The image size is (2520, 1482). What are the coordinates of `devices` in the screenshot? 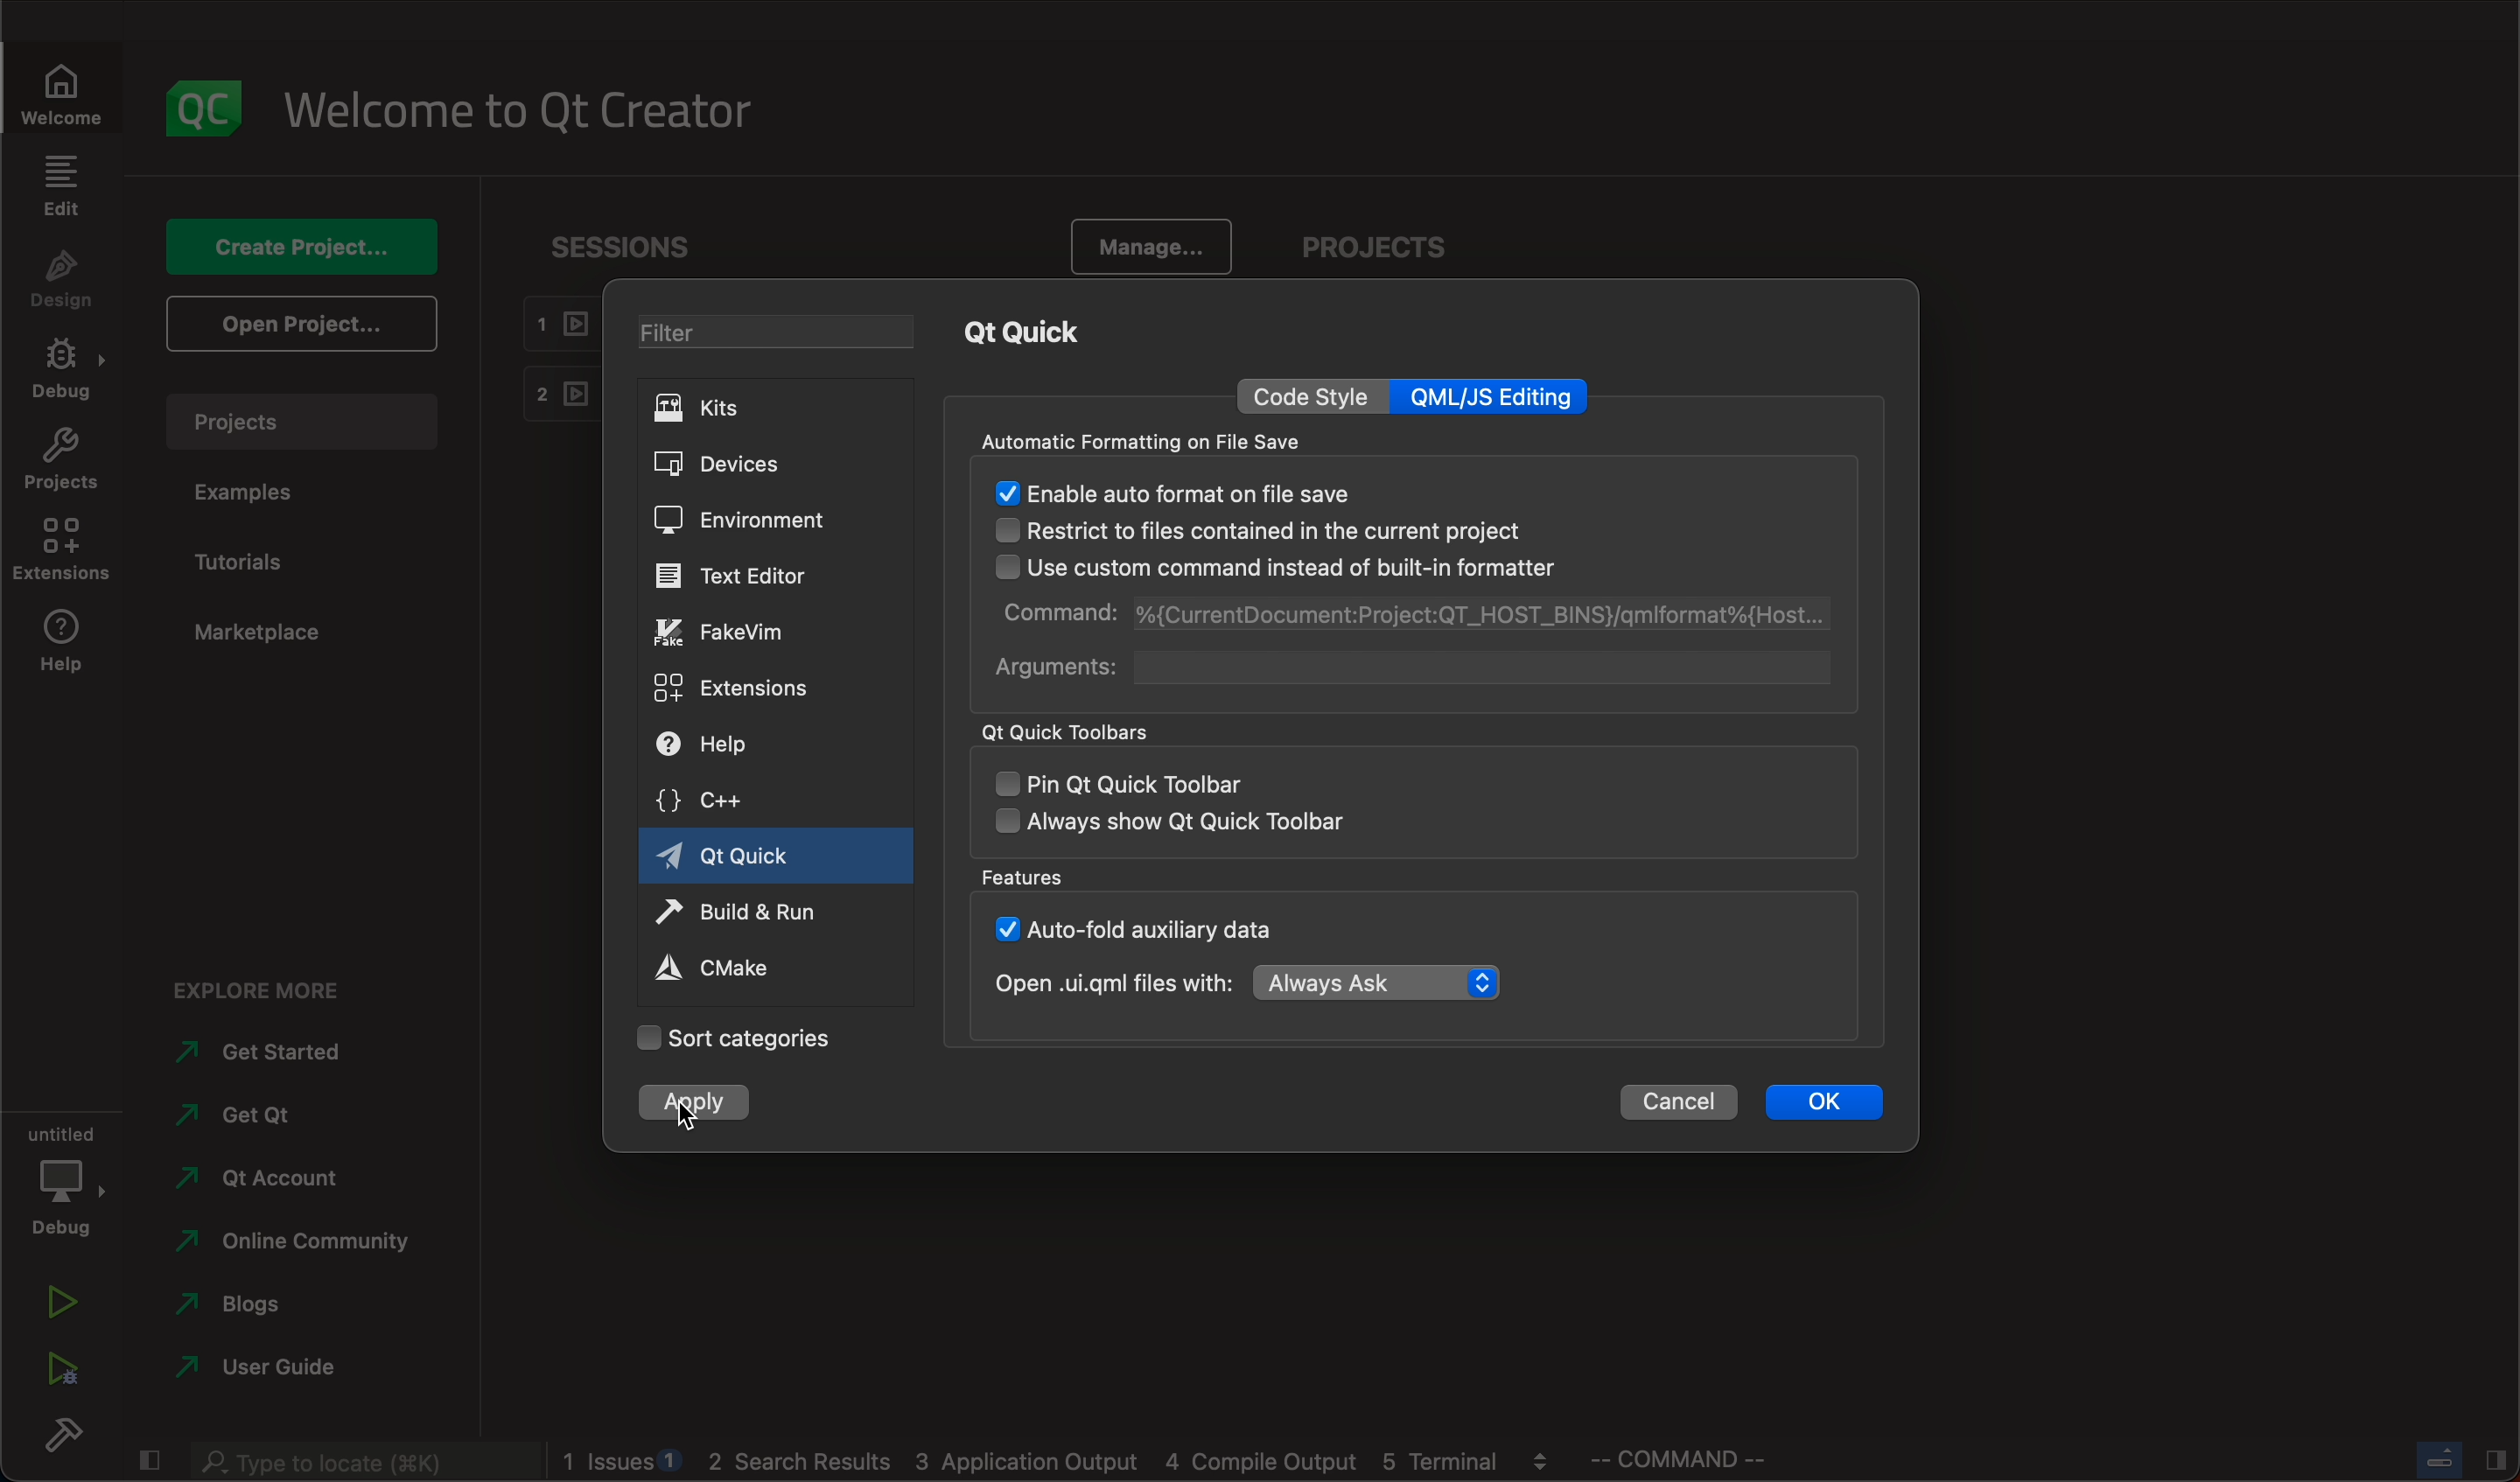 It's located at (764, 465).